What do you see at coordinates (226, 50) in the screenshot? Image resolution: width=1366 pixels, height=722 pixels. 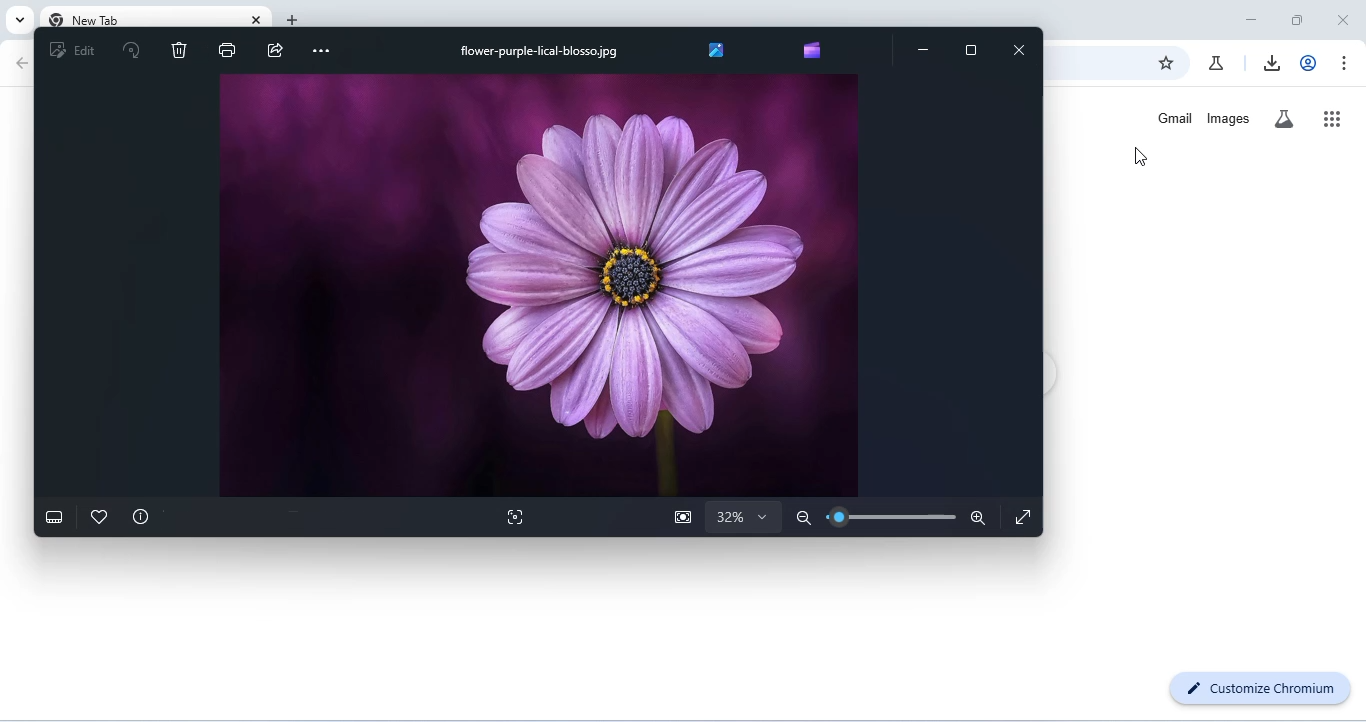 I see `print` at bounding box center [226, 50].